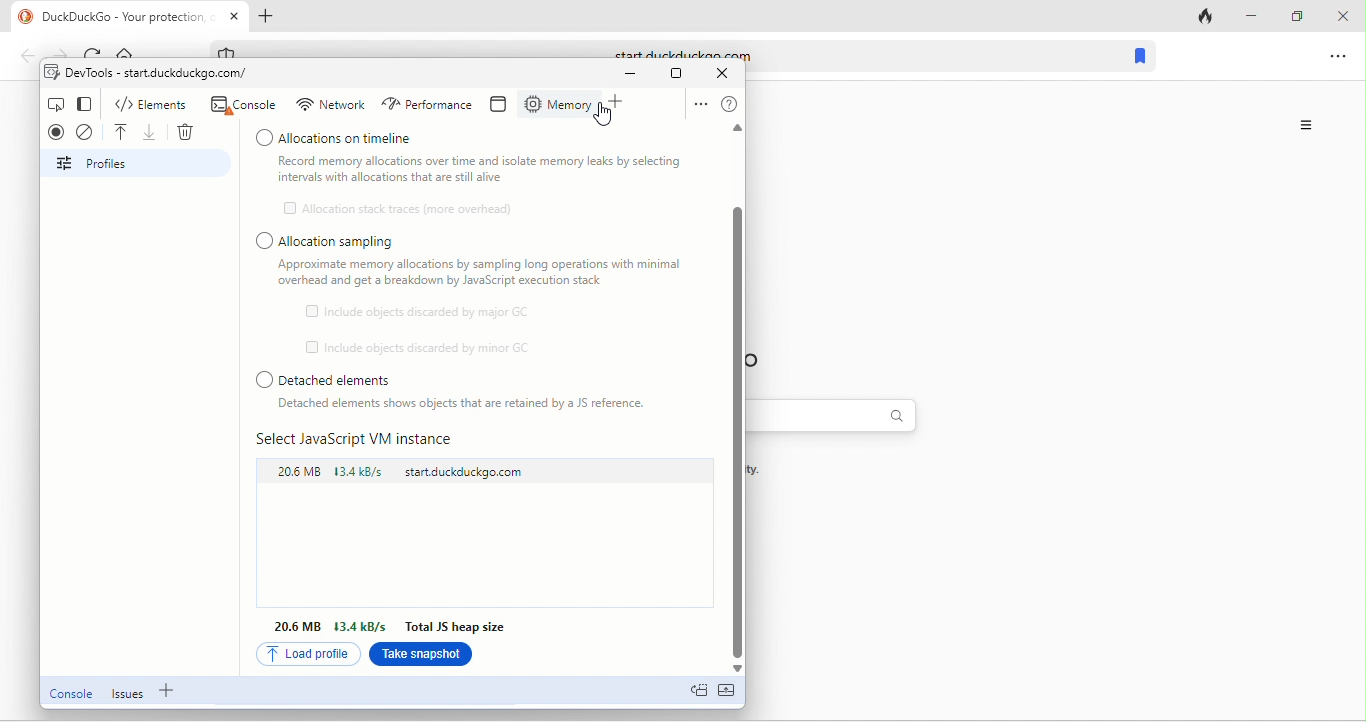  Describe the element at coordinates (638, 76) in the screenshot. I see `minimize` at that location.